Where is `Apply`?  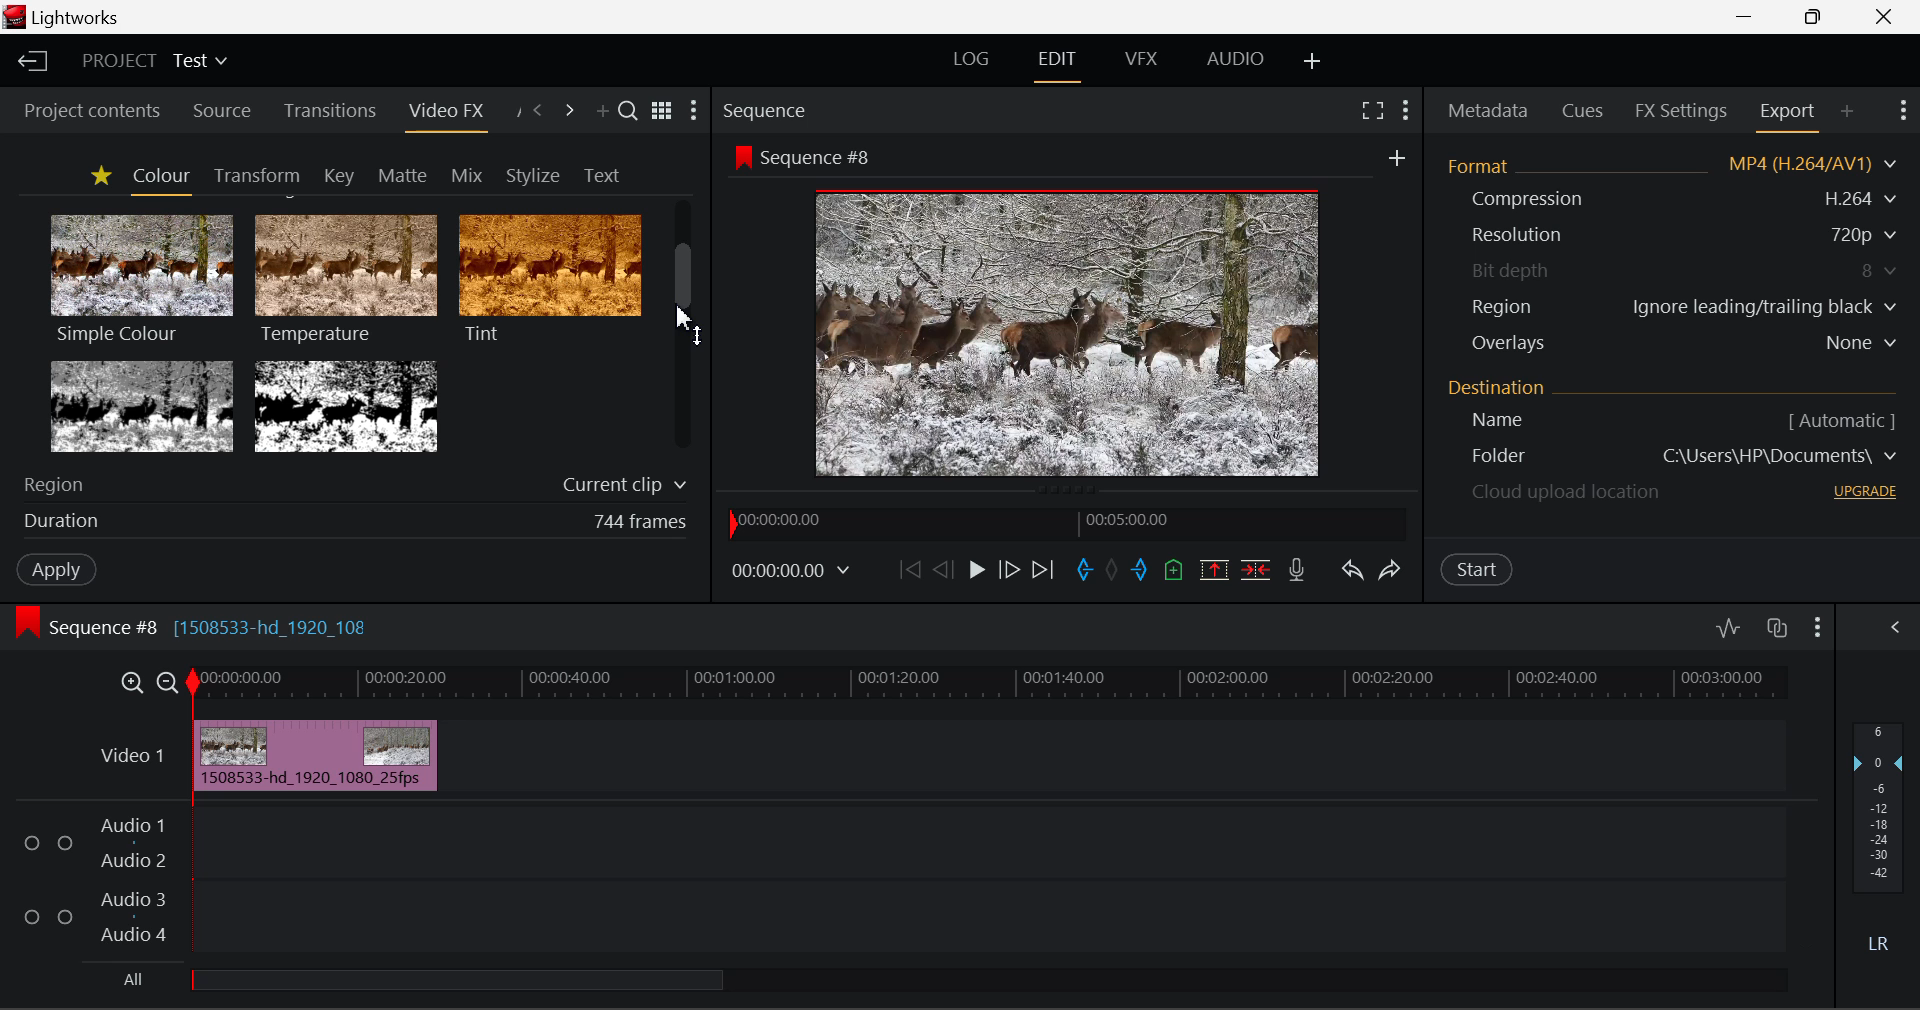
Apply is located at coordinates (46, 568).